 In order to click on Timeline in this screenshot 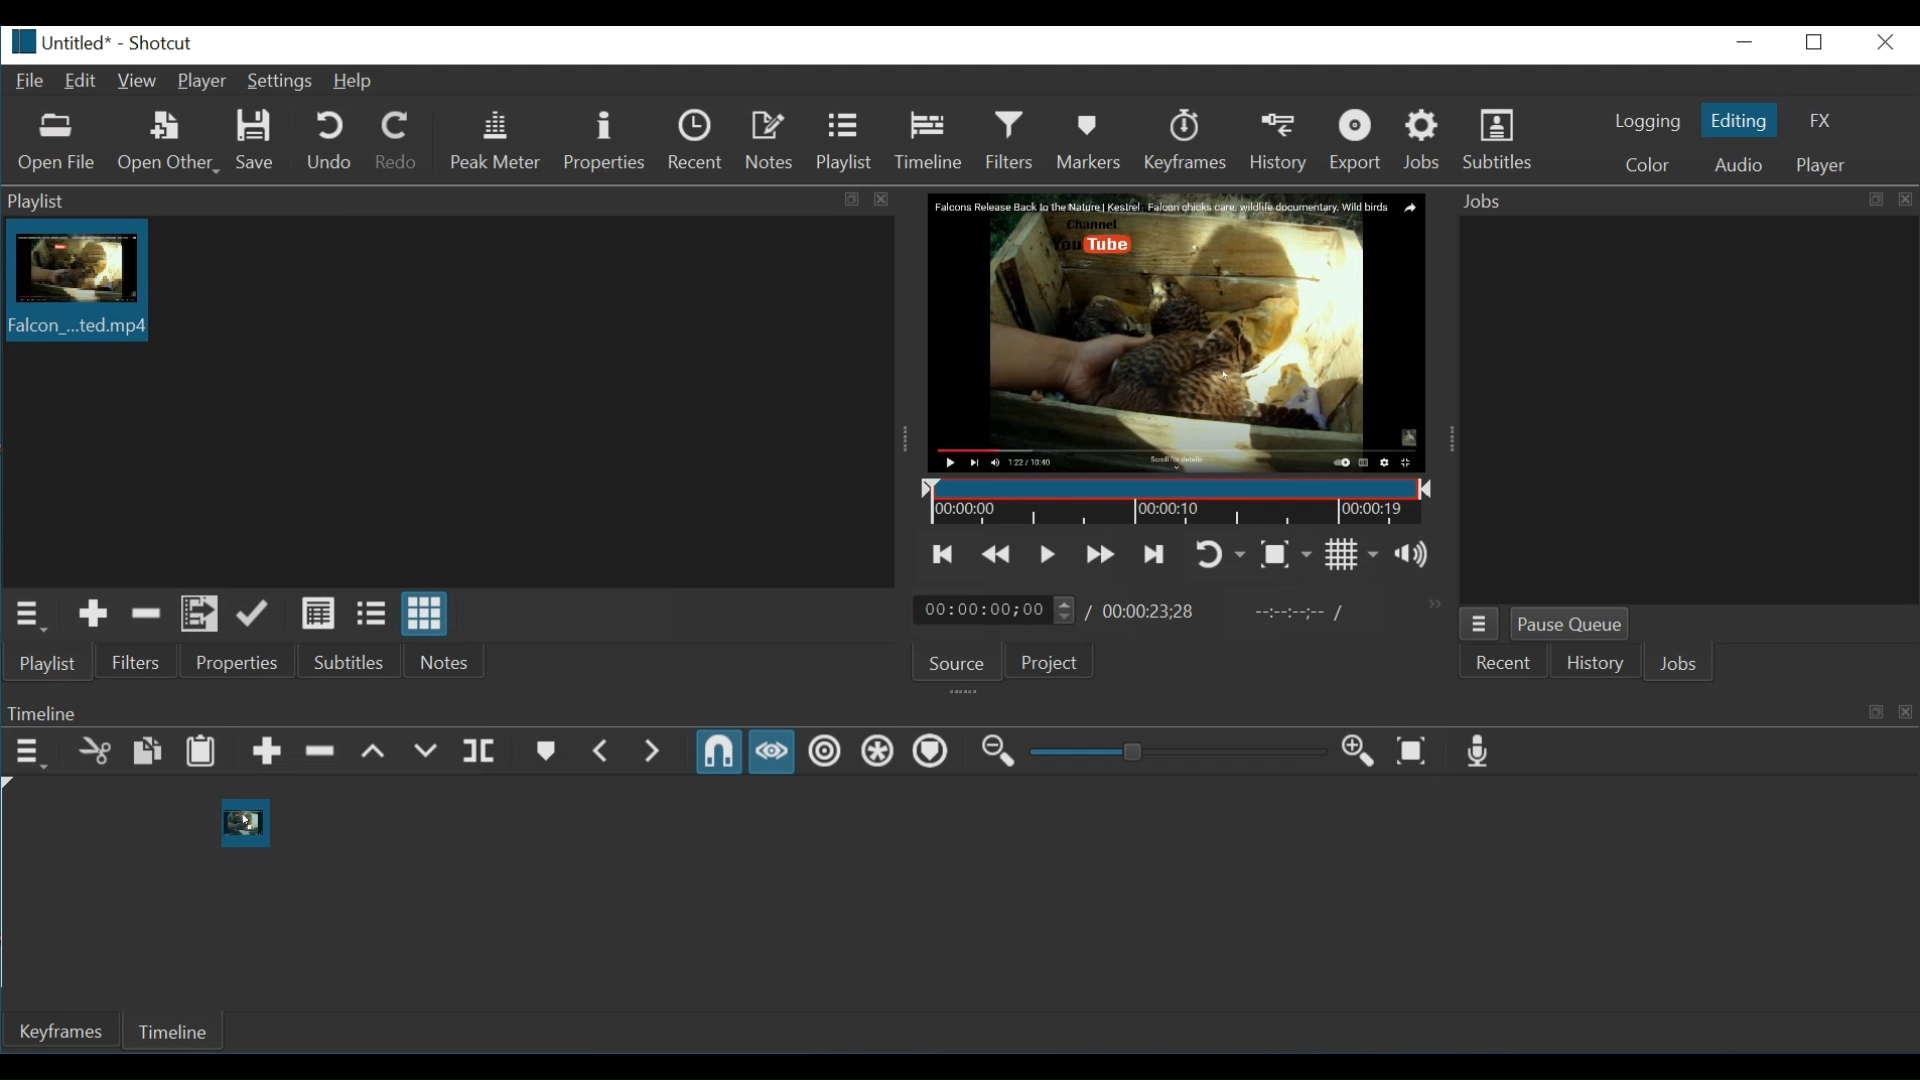, I will do `click(1180, 503)`.